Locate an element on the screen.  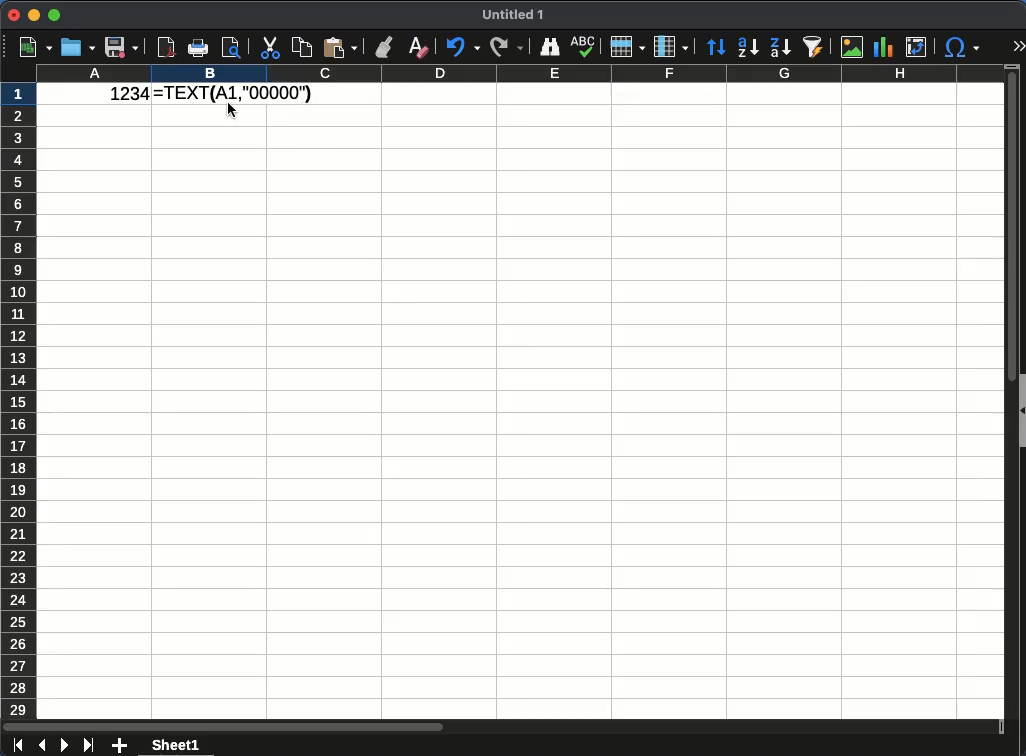
first sheet is located at coordinates (18, 745).